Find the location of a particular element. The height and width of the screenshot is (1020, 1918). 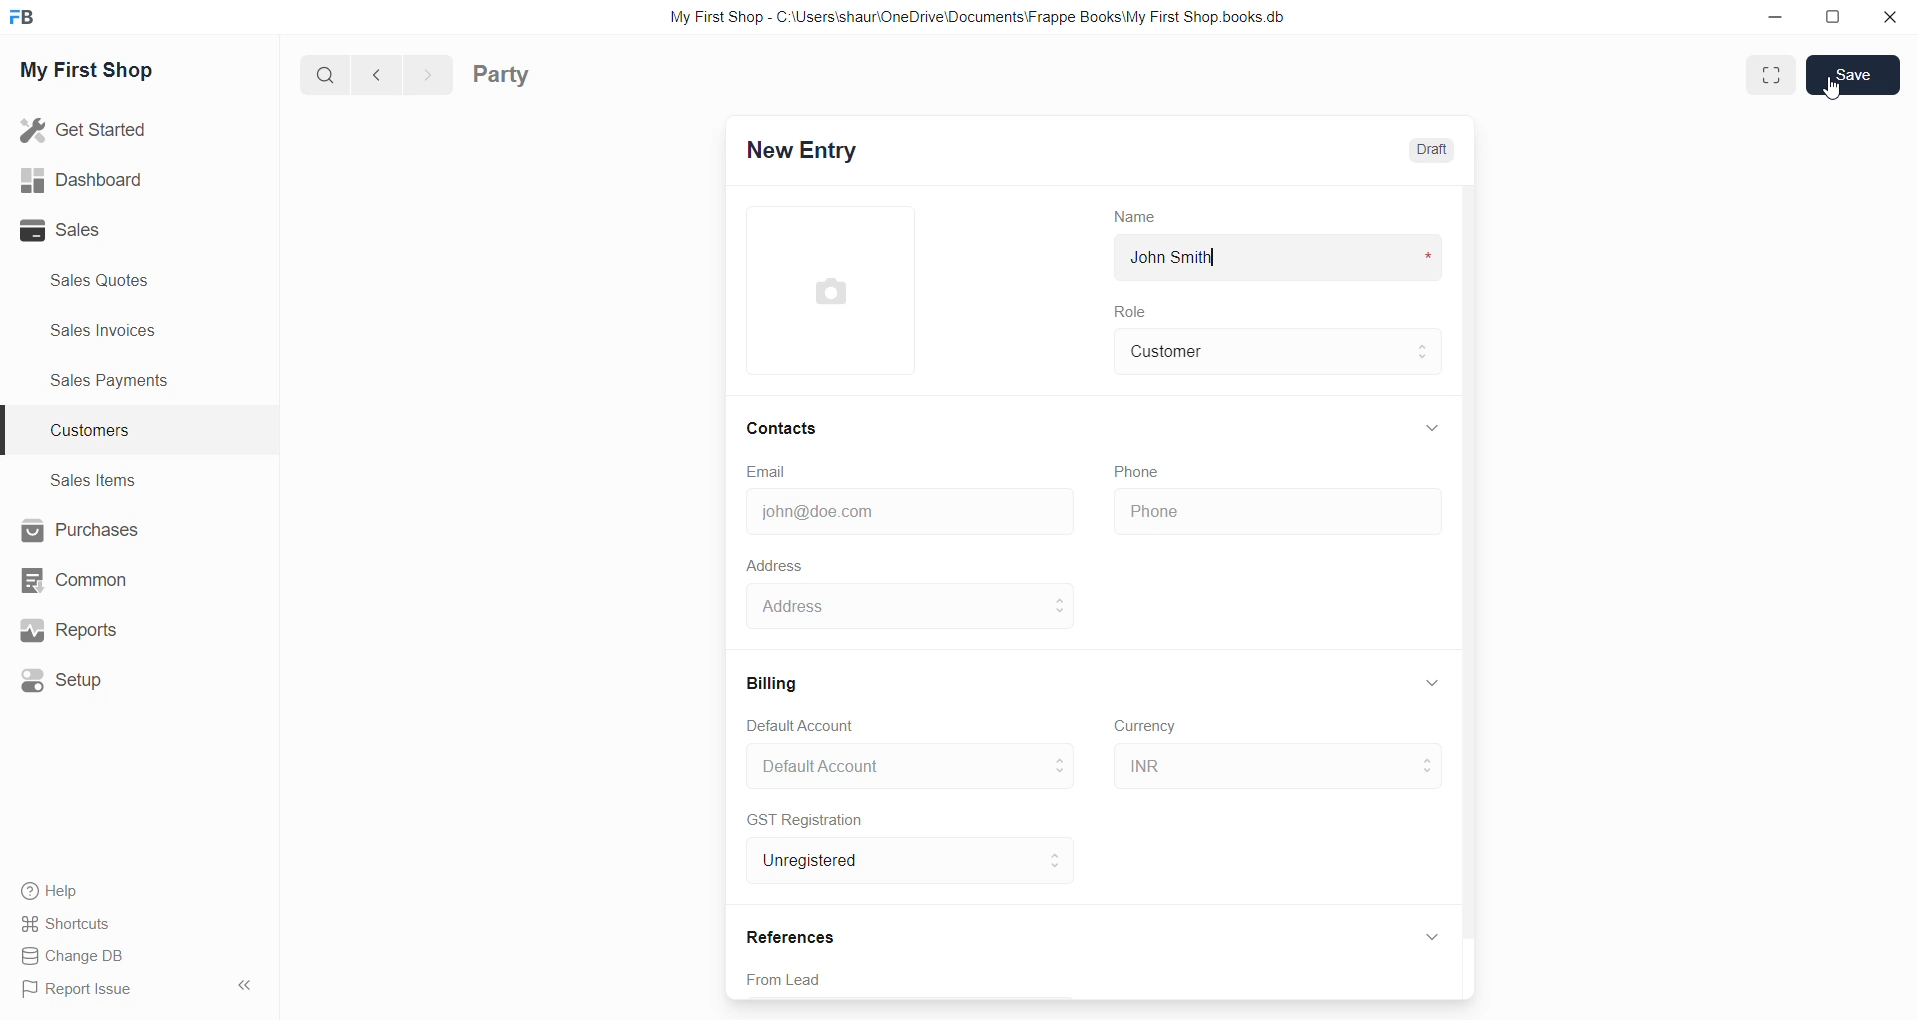

Reports is located at coordinates (68, 630).